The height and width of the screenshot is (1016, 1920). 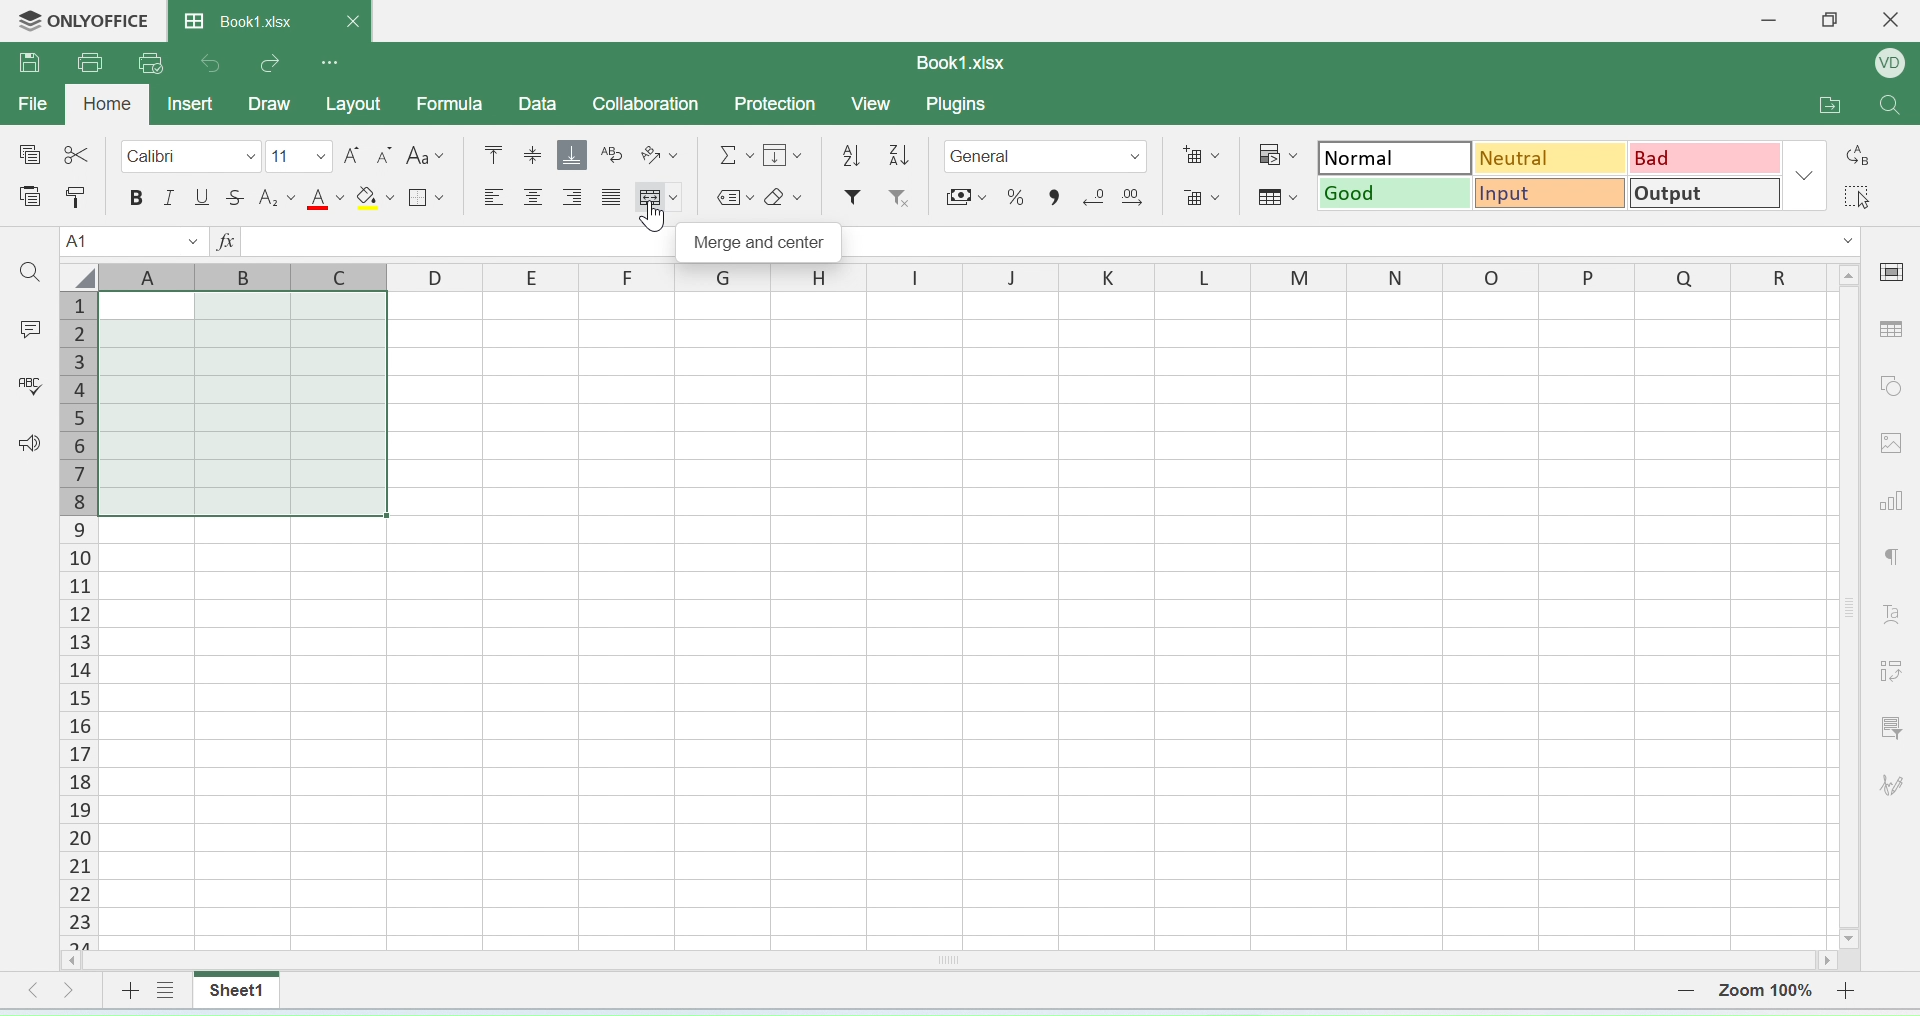 What do you see at coordinates (1046, 156) in the screenshot?
I see `format` at bounding box center [1046, 156].